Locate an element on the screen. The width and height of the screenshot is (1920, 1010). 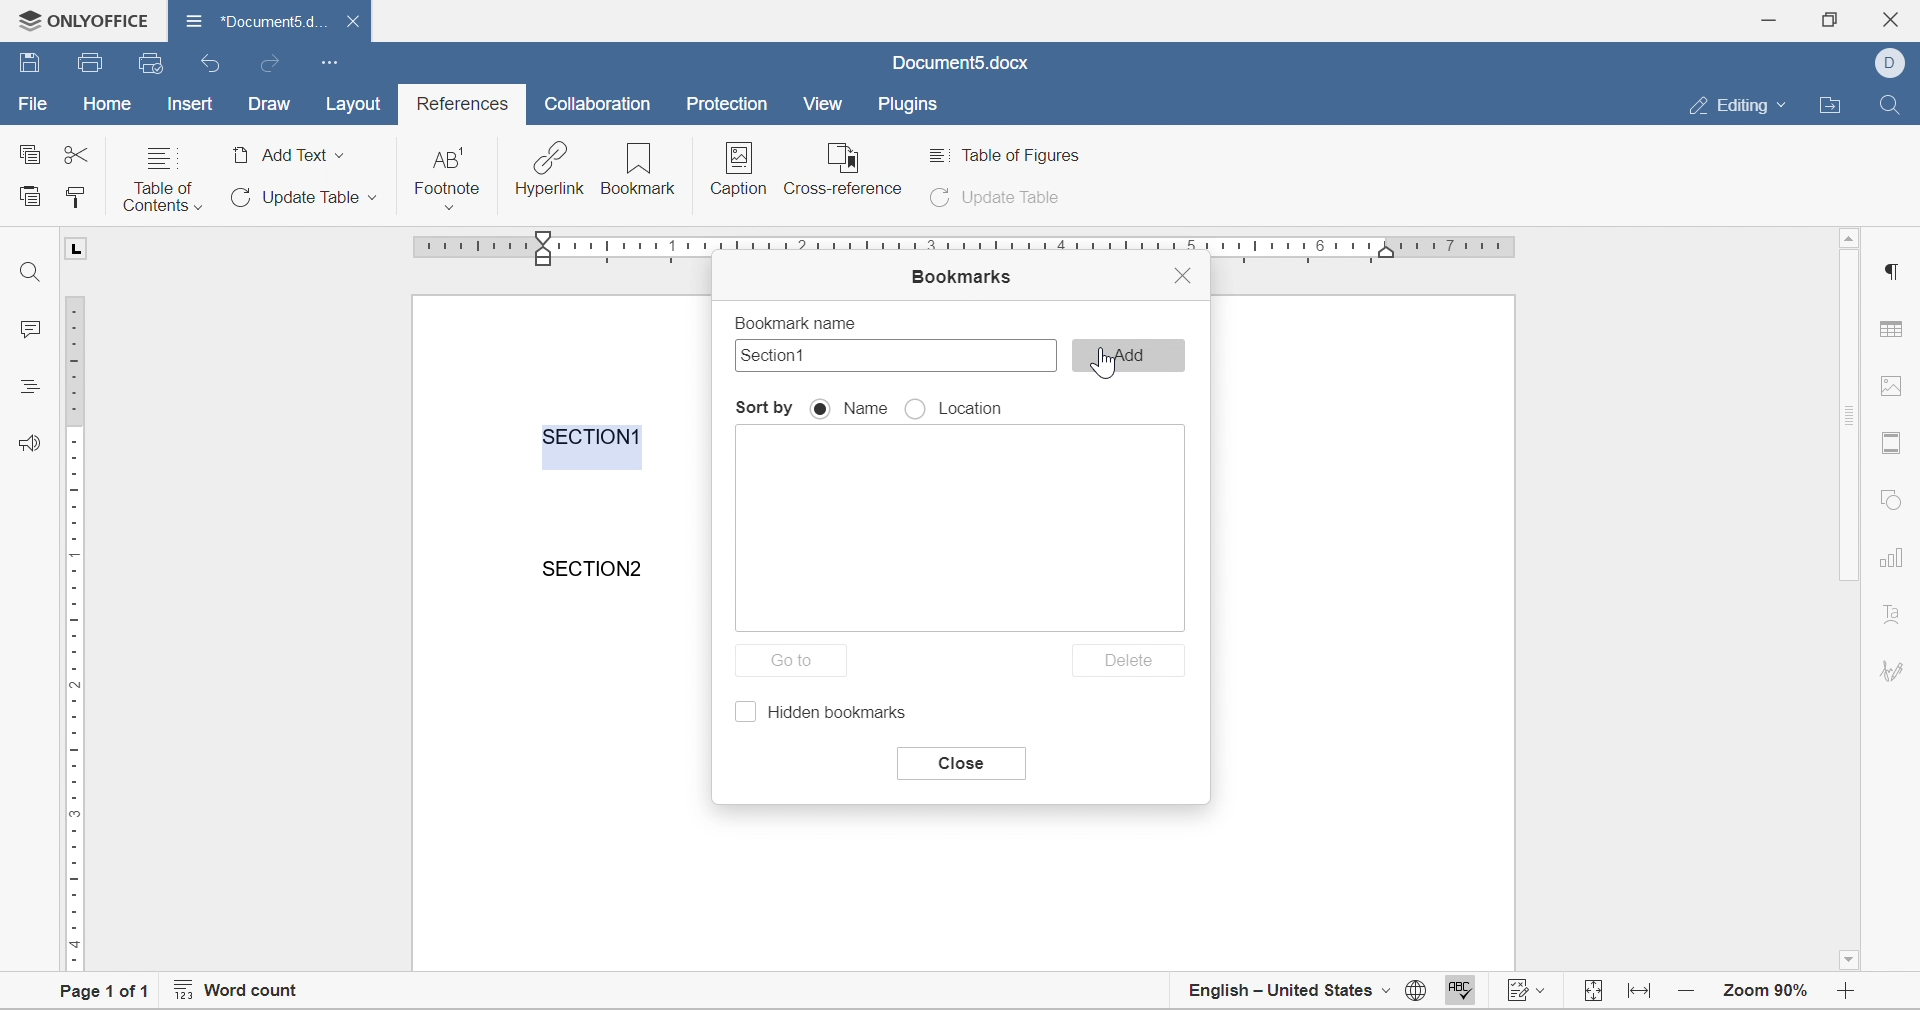
track changes is located at coordinates (1530, 993).